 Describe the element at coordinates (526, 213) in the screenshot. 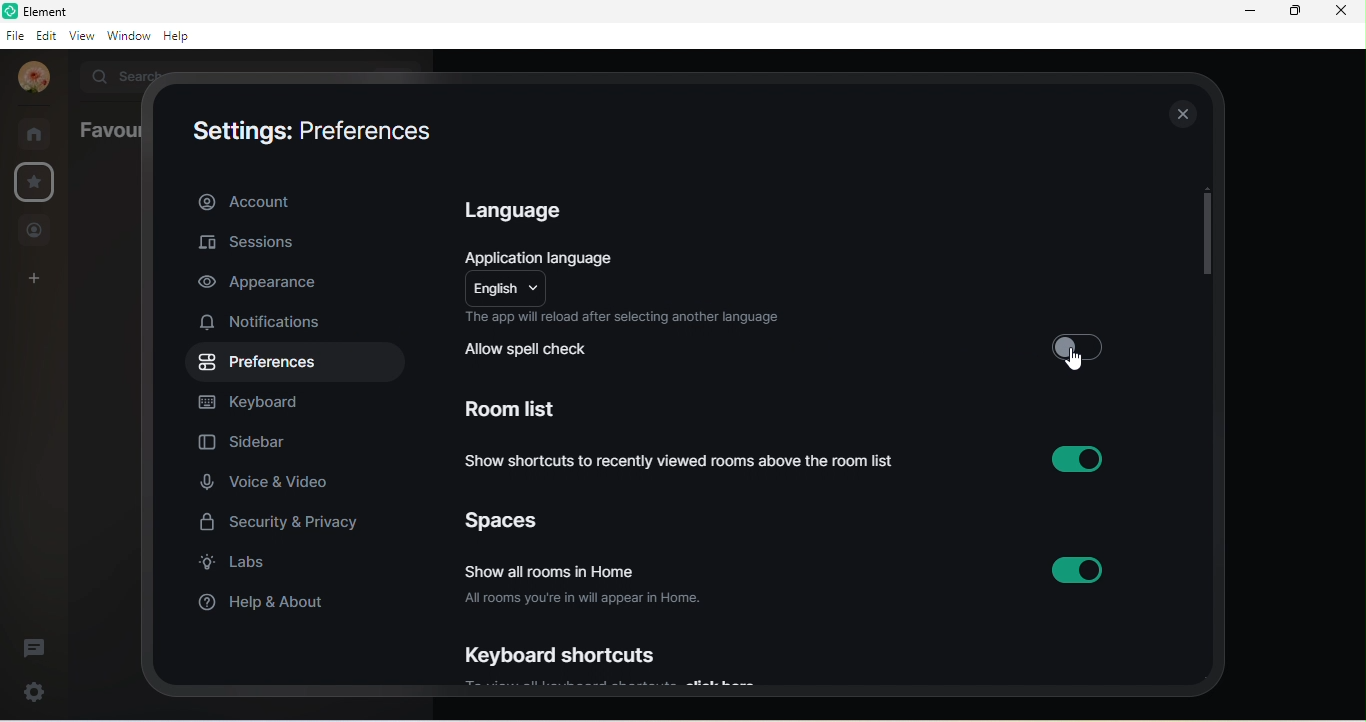

I see `language` at that location.